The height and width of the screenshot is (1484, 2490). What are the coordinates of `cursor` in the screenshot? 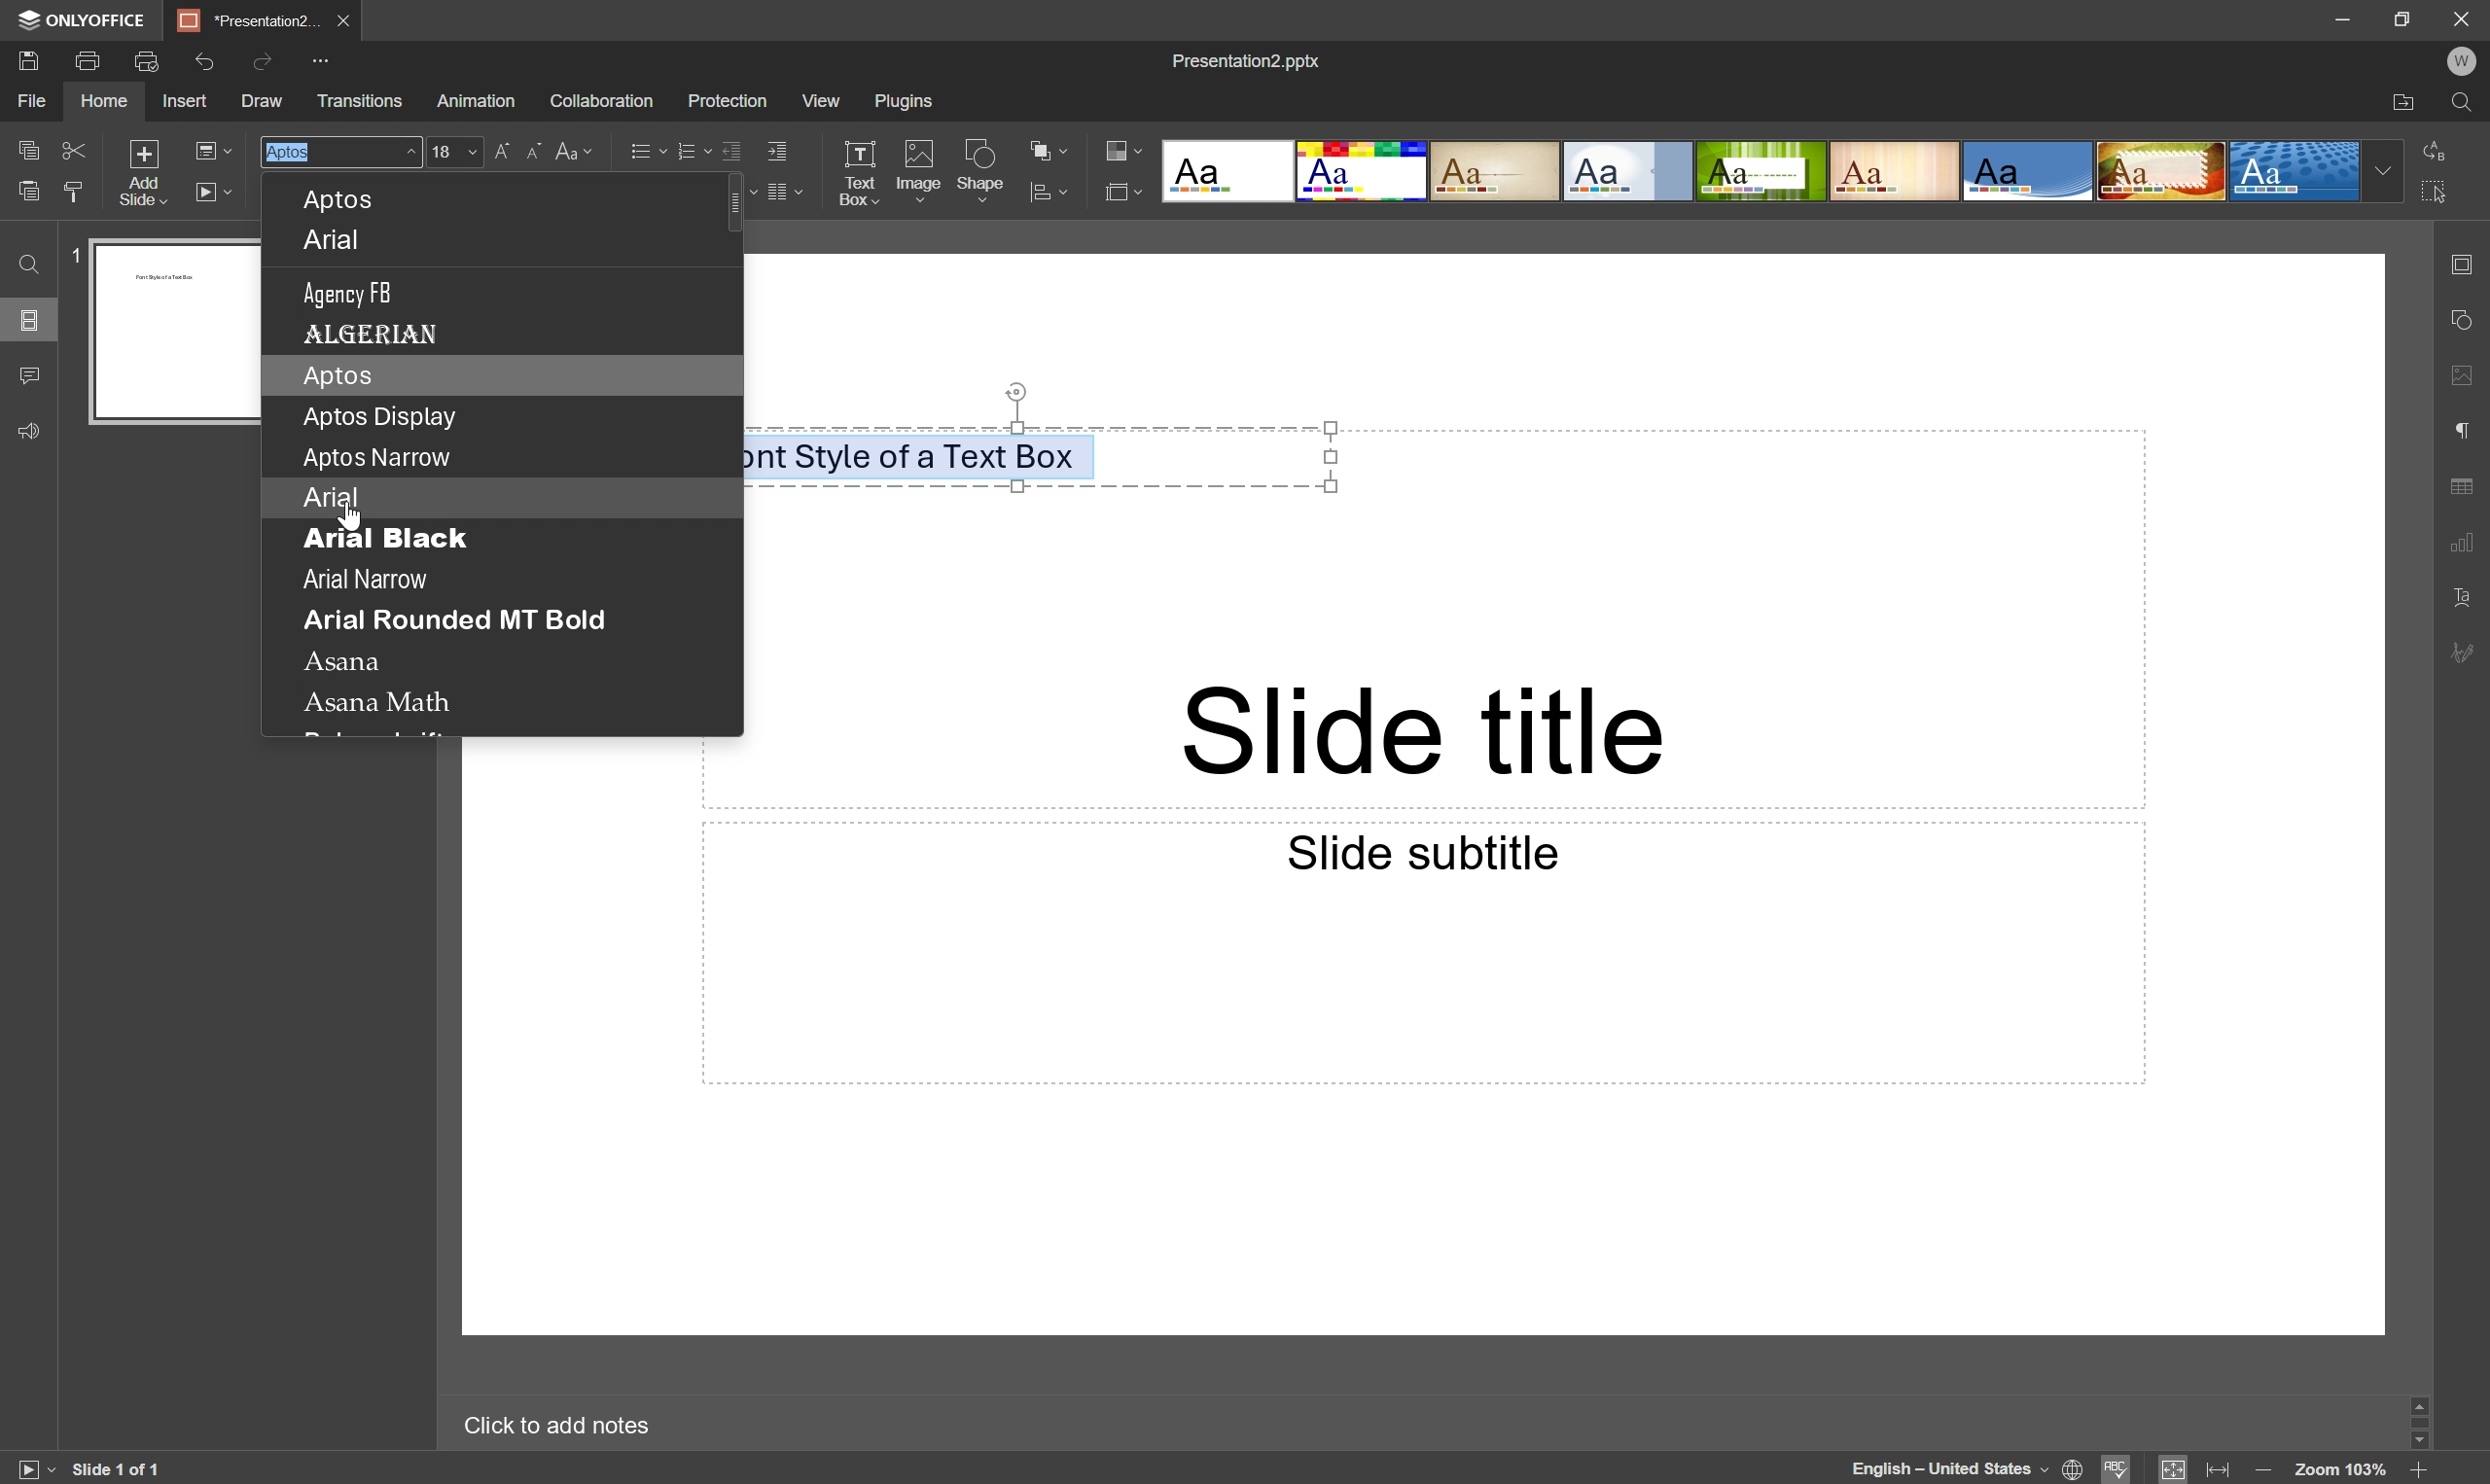 It's located at (352, 518).